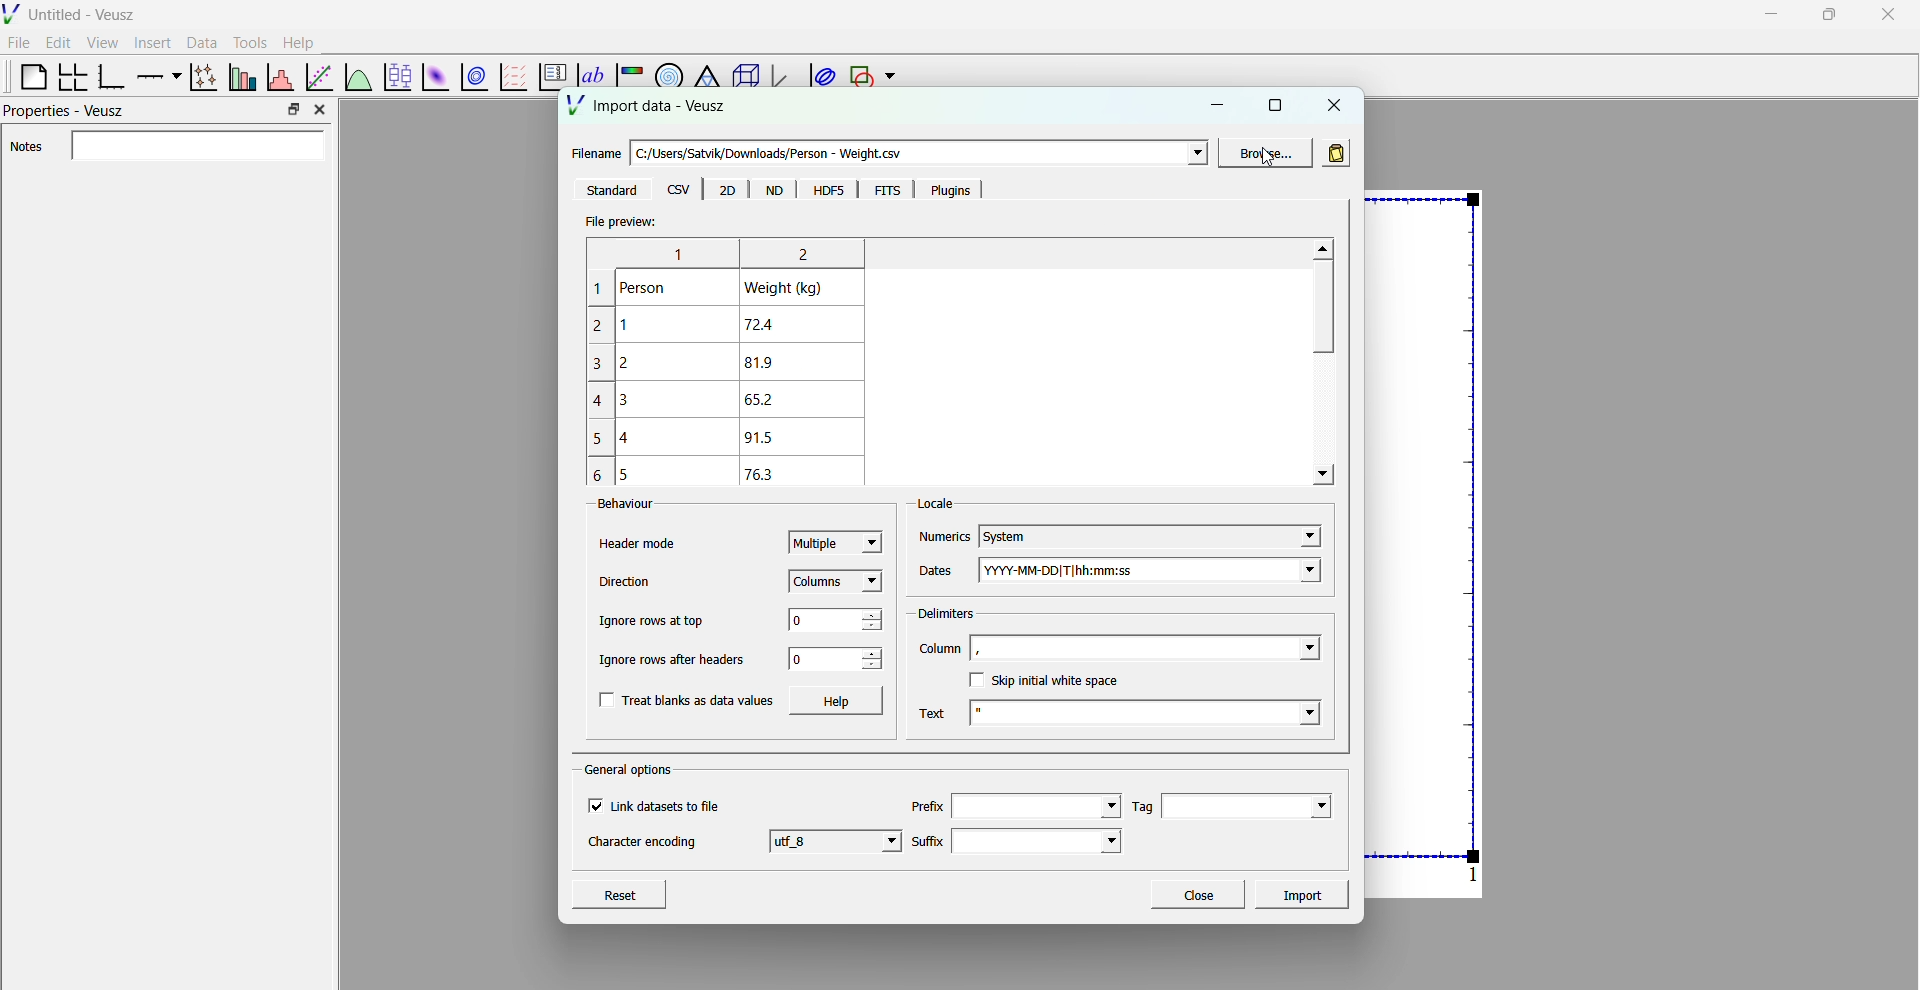 The width and height of the screenshot is (1920, 990). What do you see at coordinates (1047, 841) in the screenshot?
I see `suffix dropdown` at bounding box center [1047, 841].